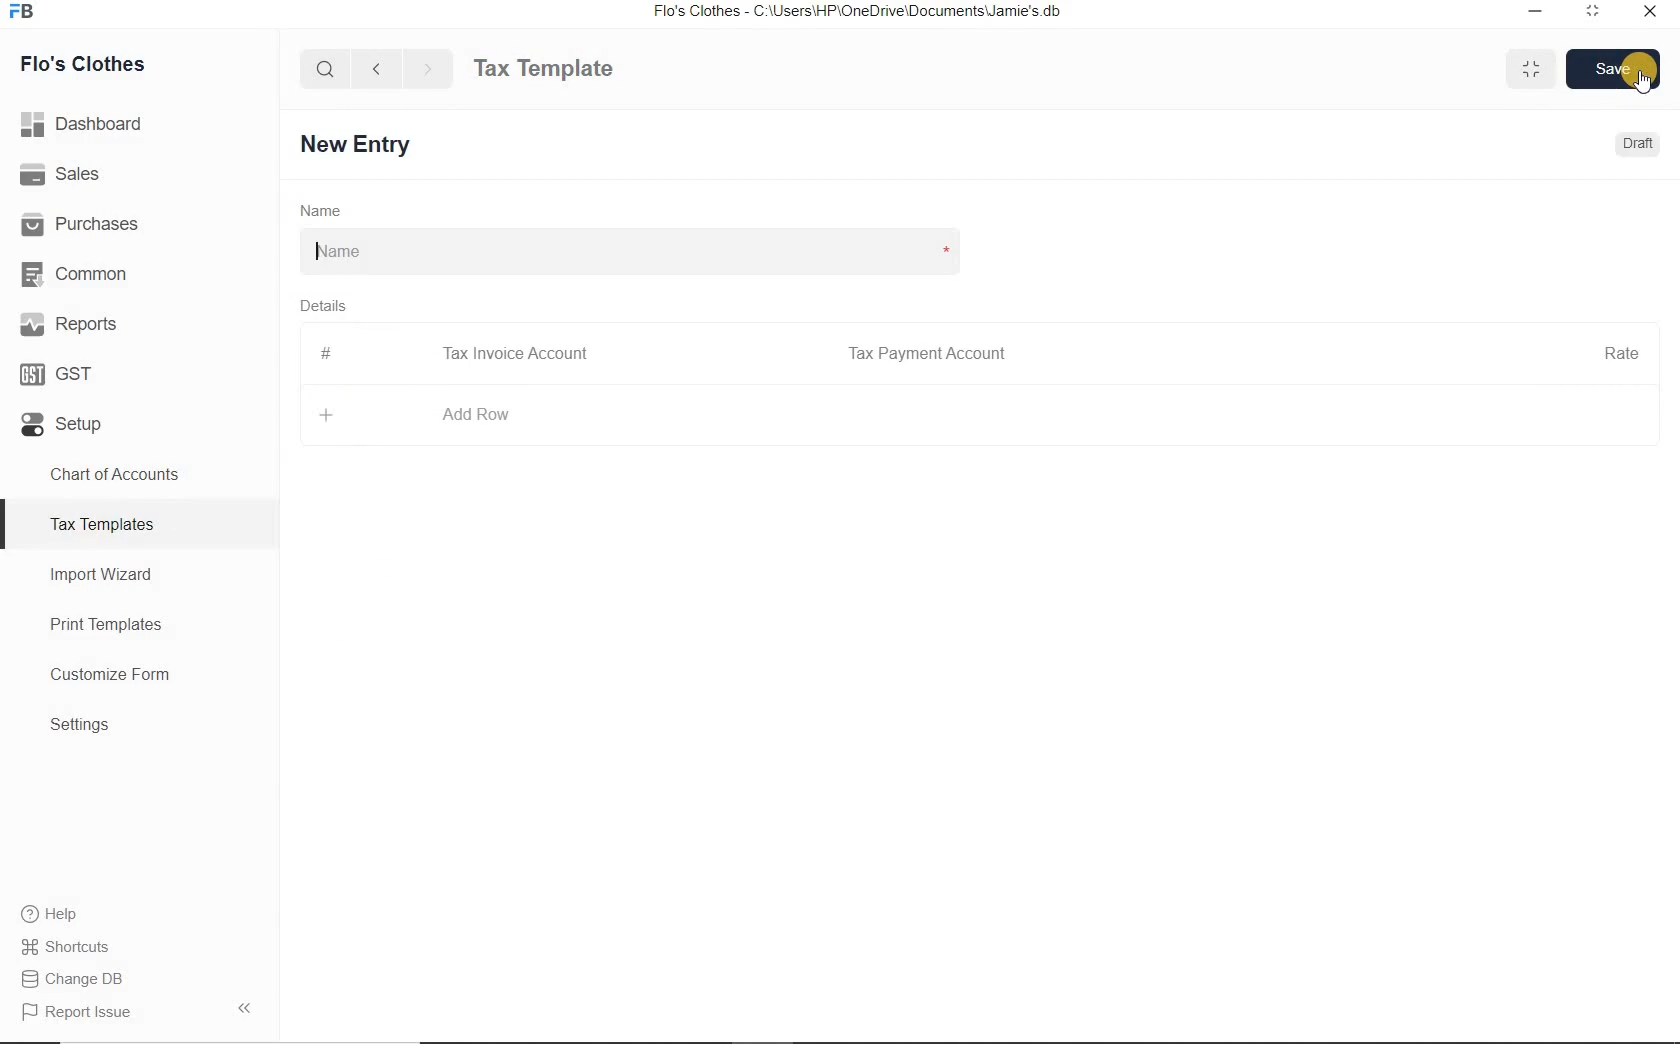 Image resolution: width=1680 pixels, height=1044 pixels. I want to click on New Entry, so click(360, 145).